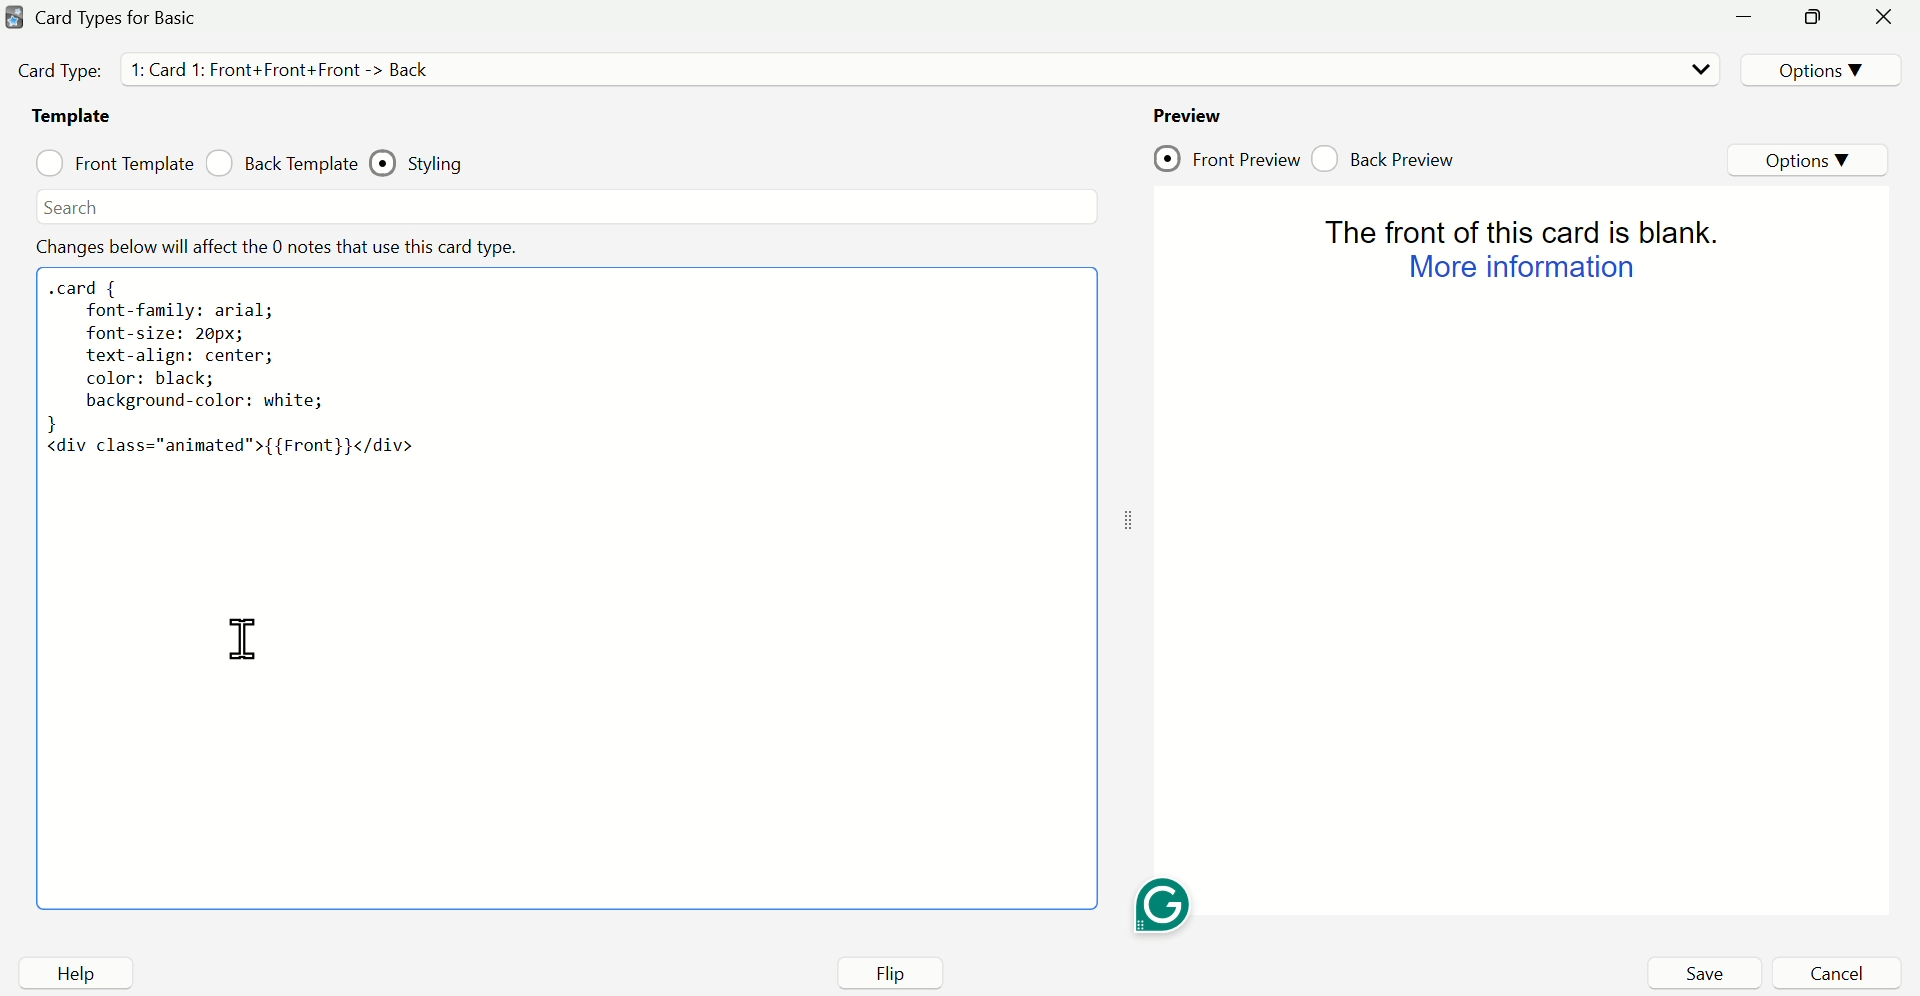 This screenshot has width=1920, height=996. I want to click on Close, so click(1884, 21).